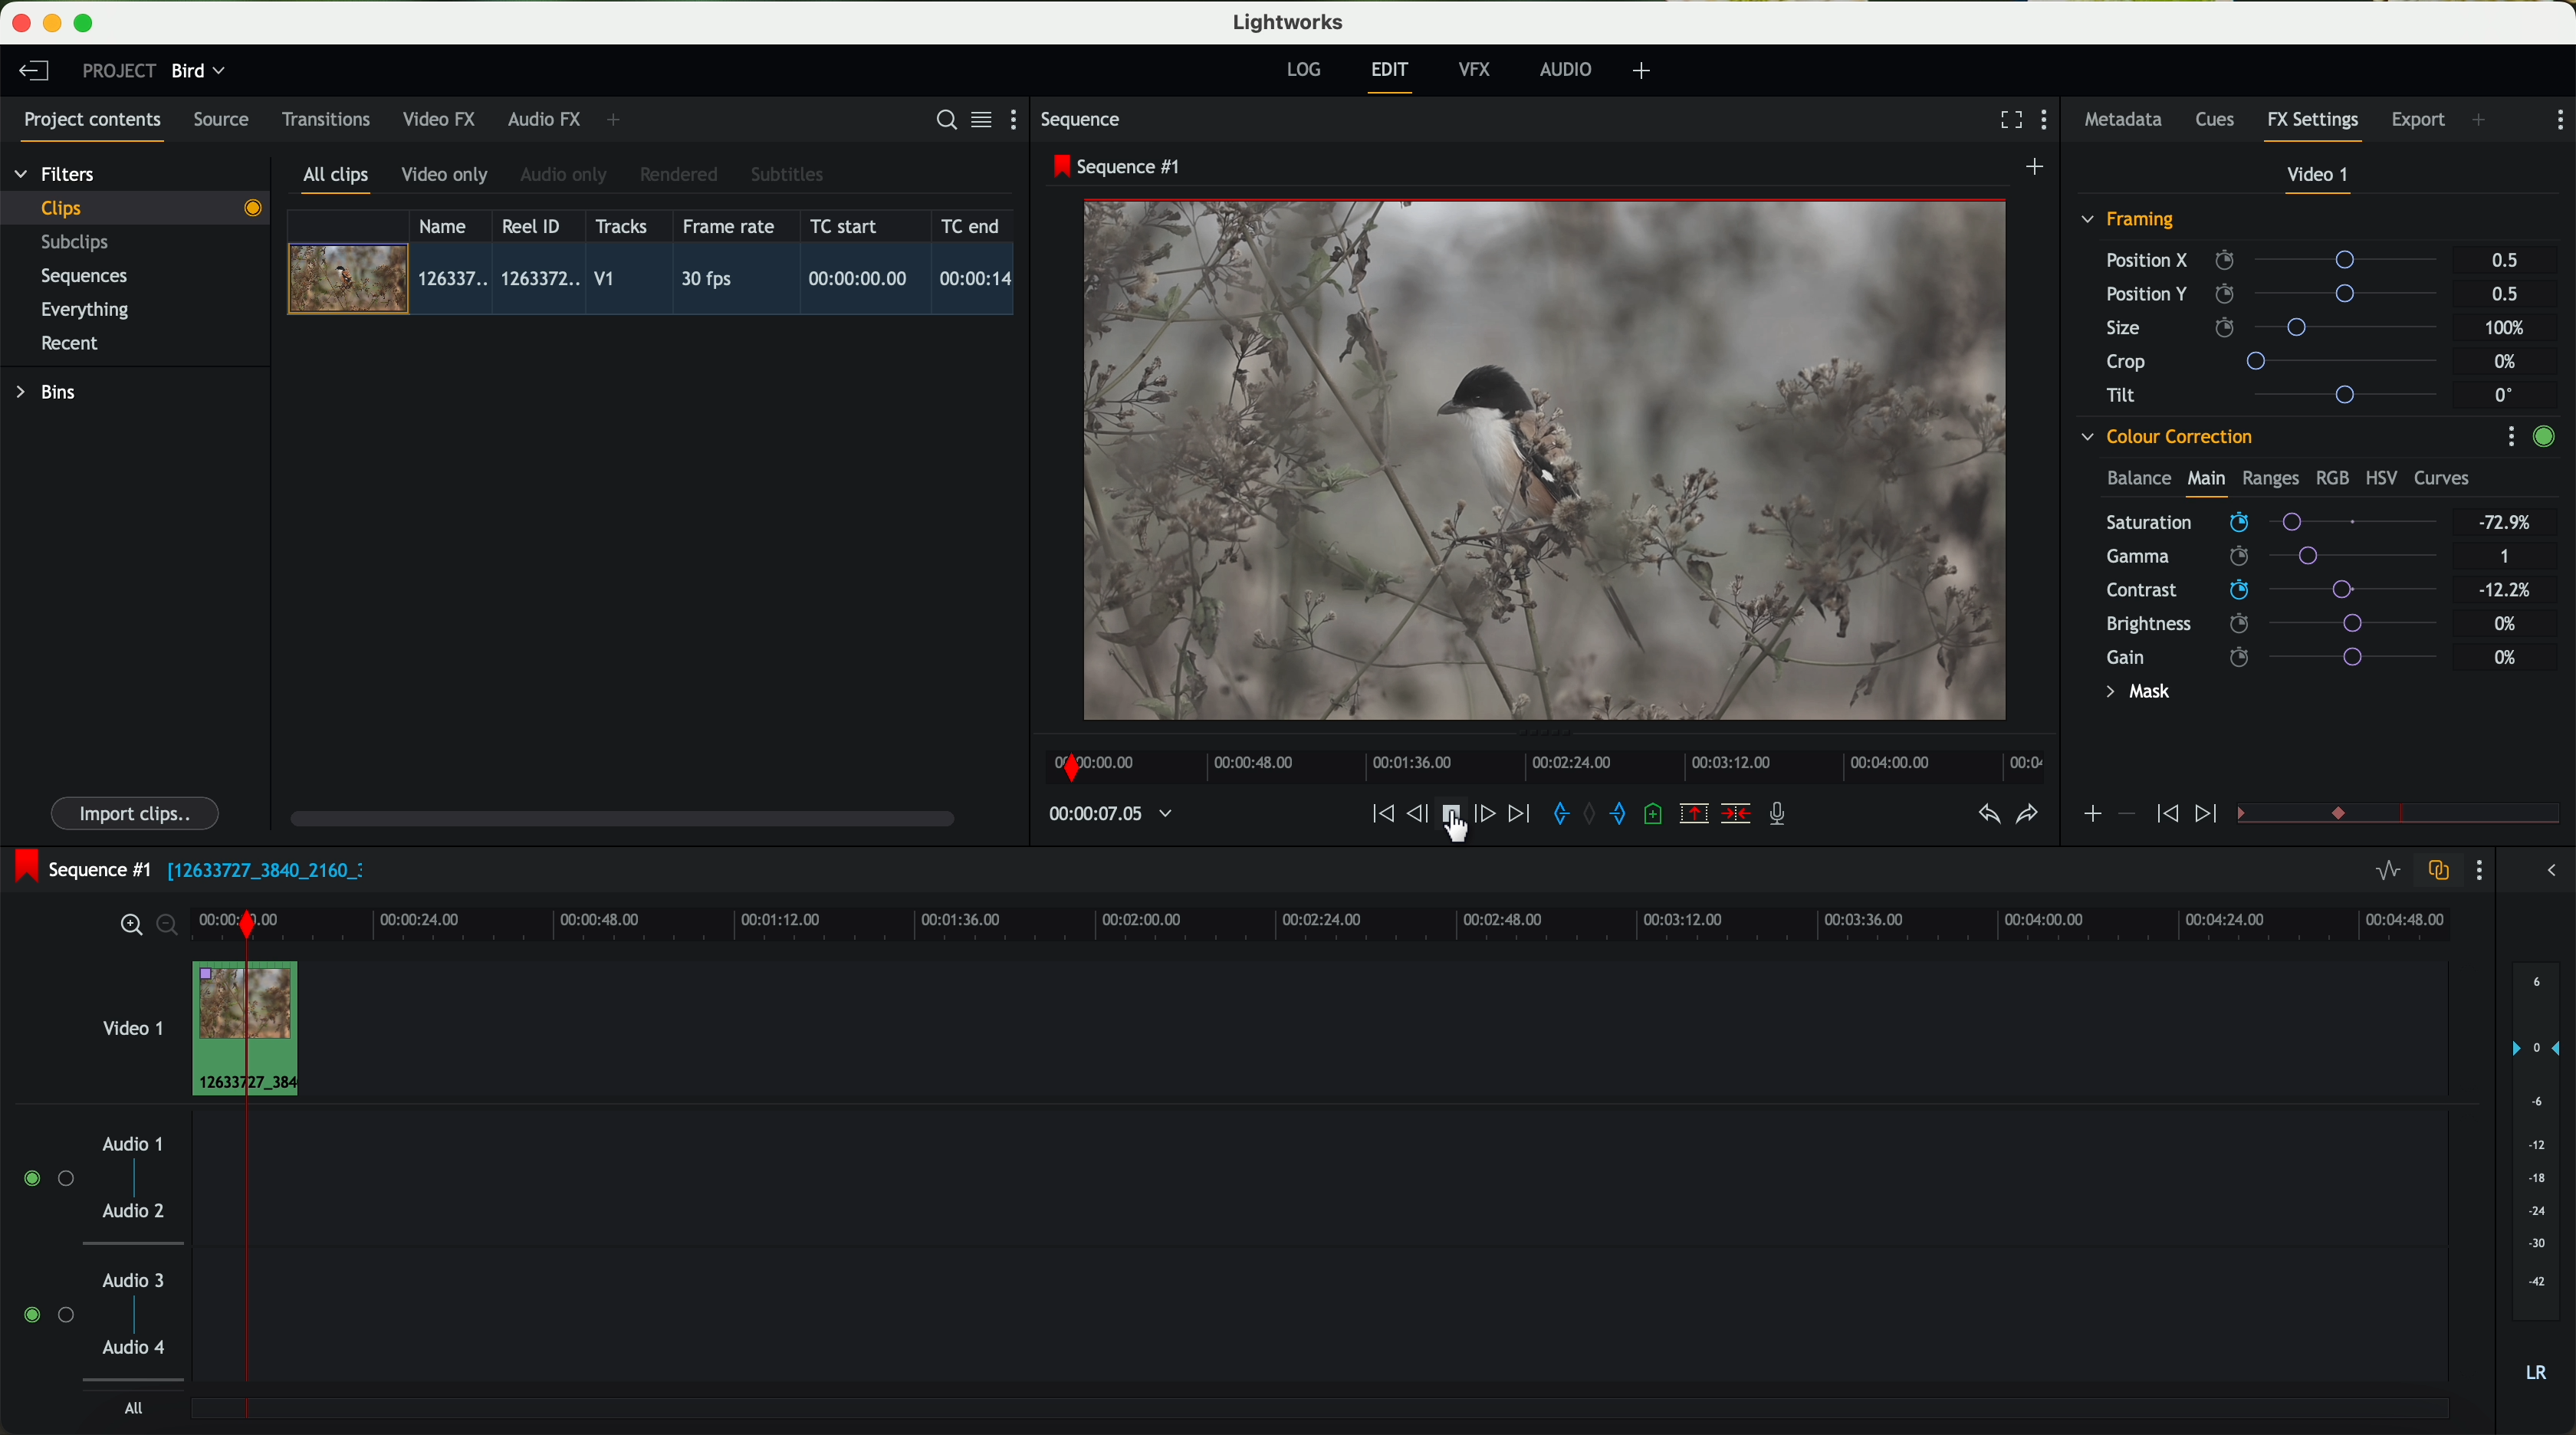 The width and height of the screenshot is (2576, 1435). What do you see at coordinates (2280, 360) in the screenshot?
I see `crop` at bounding box center [2280, 360].